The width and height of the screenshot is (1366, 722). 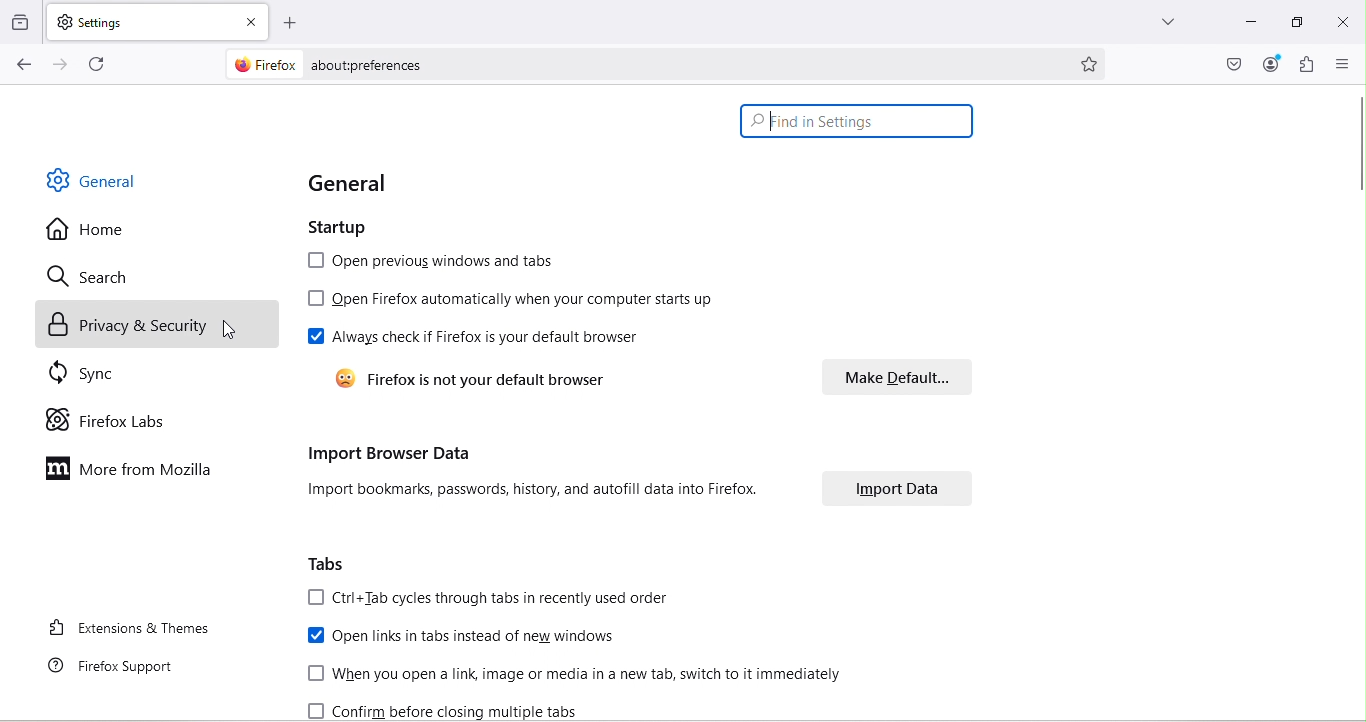 I want to click on Privacy & security, so click(x=161, y=325).